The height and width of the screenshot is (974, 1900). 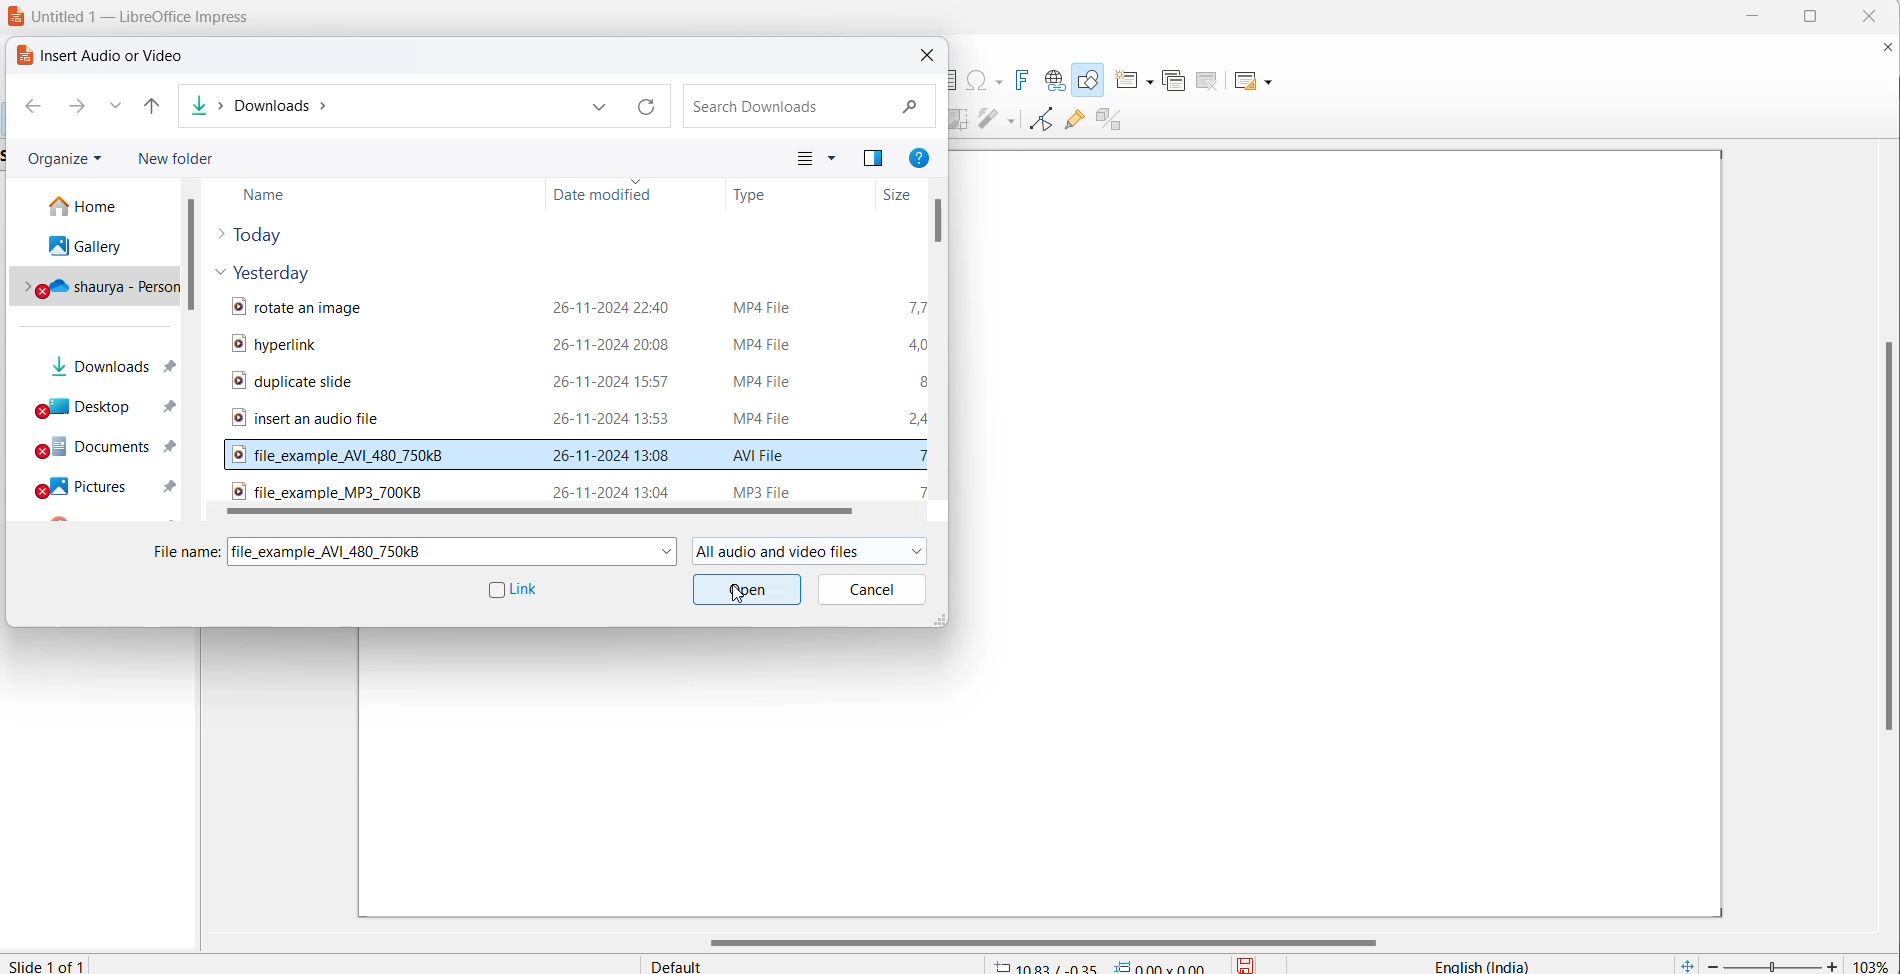 What do you see at coordinates (186, 555) in the screenshot?
I see `file name heading` at bounding box center [186, 555].